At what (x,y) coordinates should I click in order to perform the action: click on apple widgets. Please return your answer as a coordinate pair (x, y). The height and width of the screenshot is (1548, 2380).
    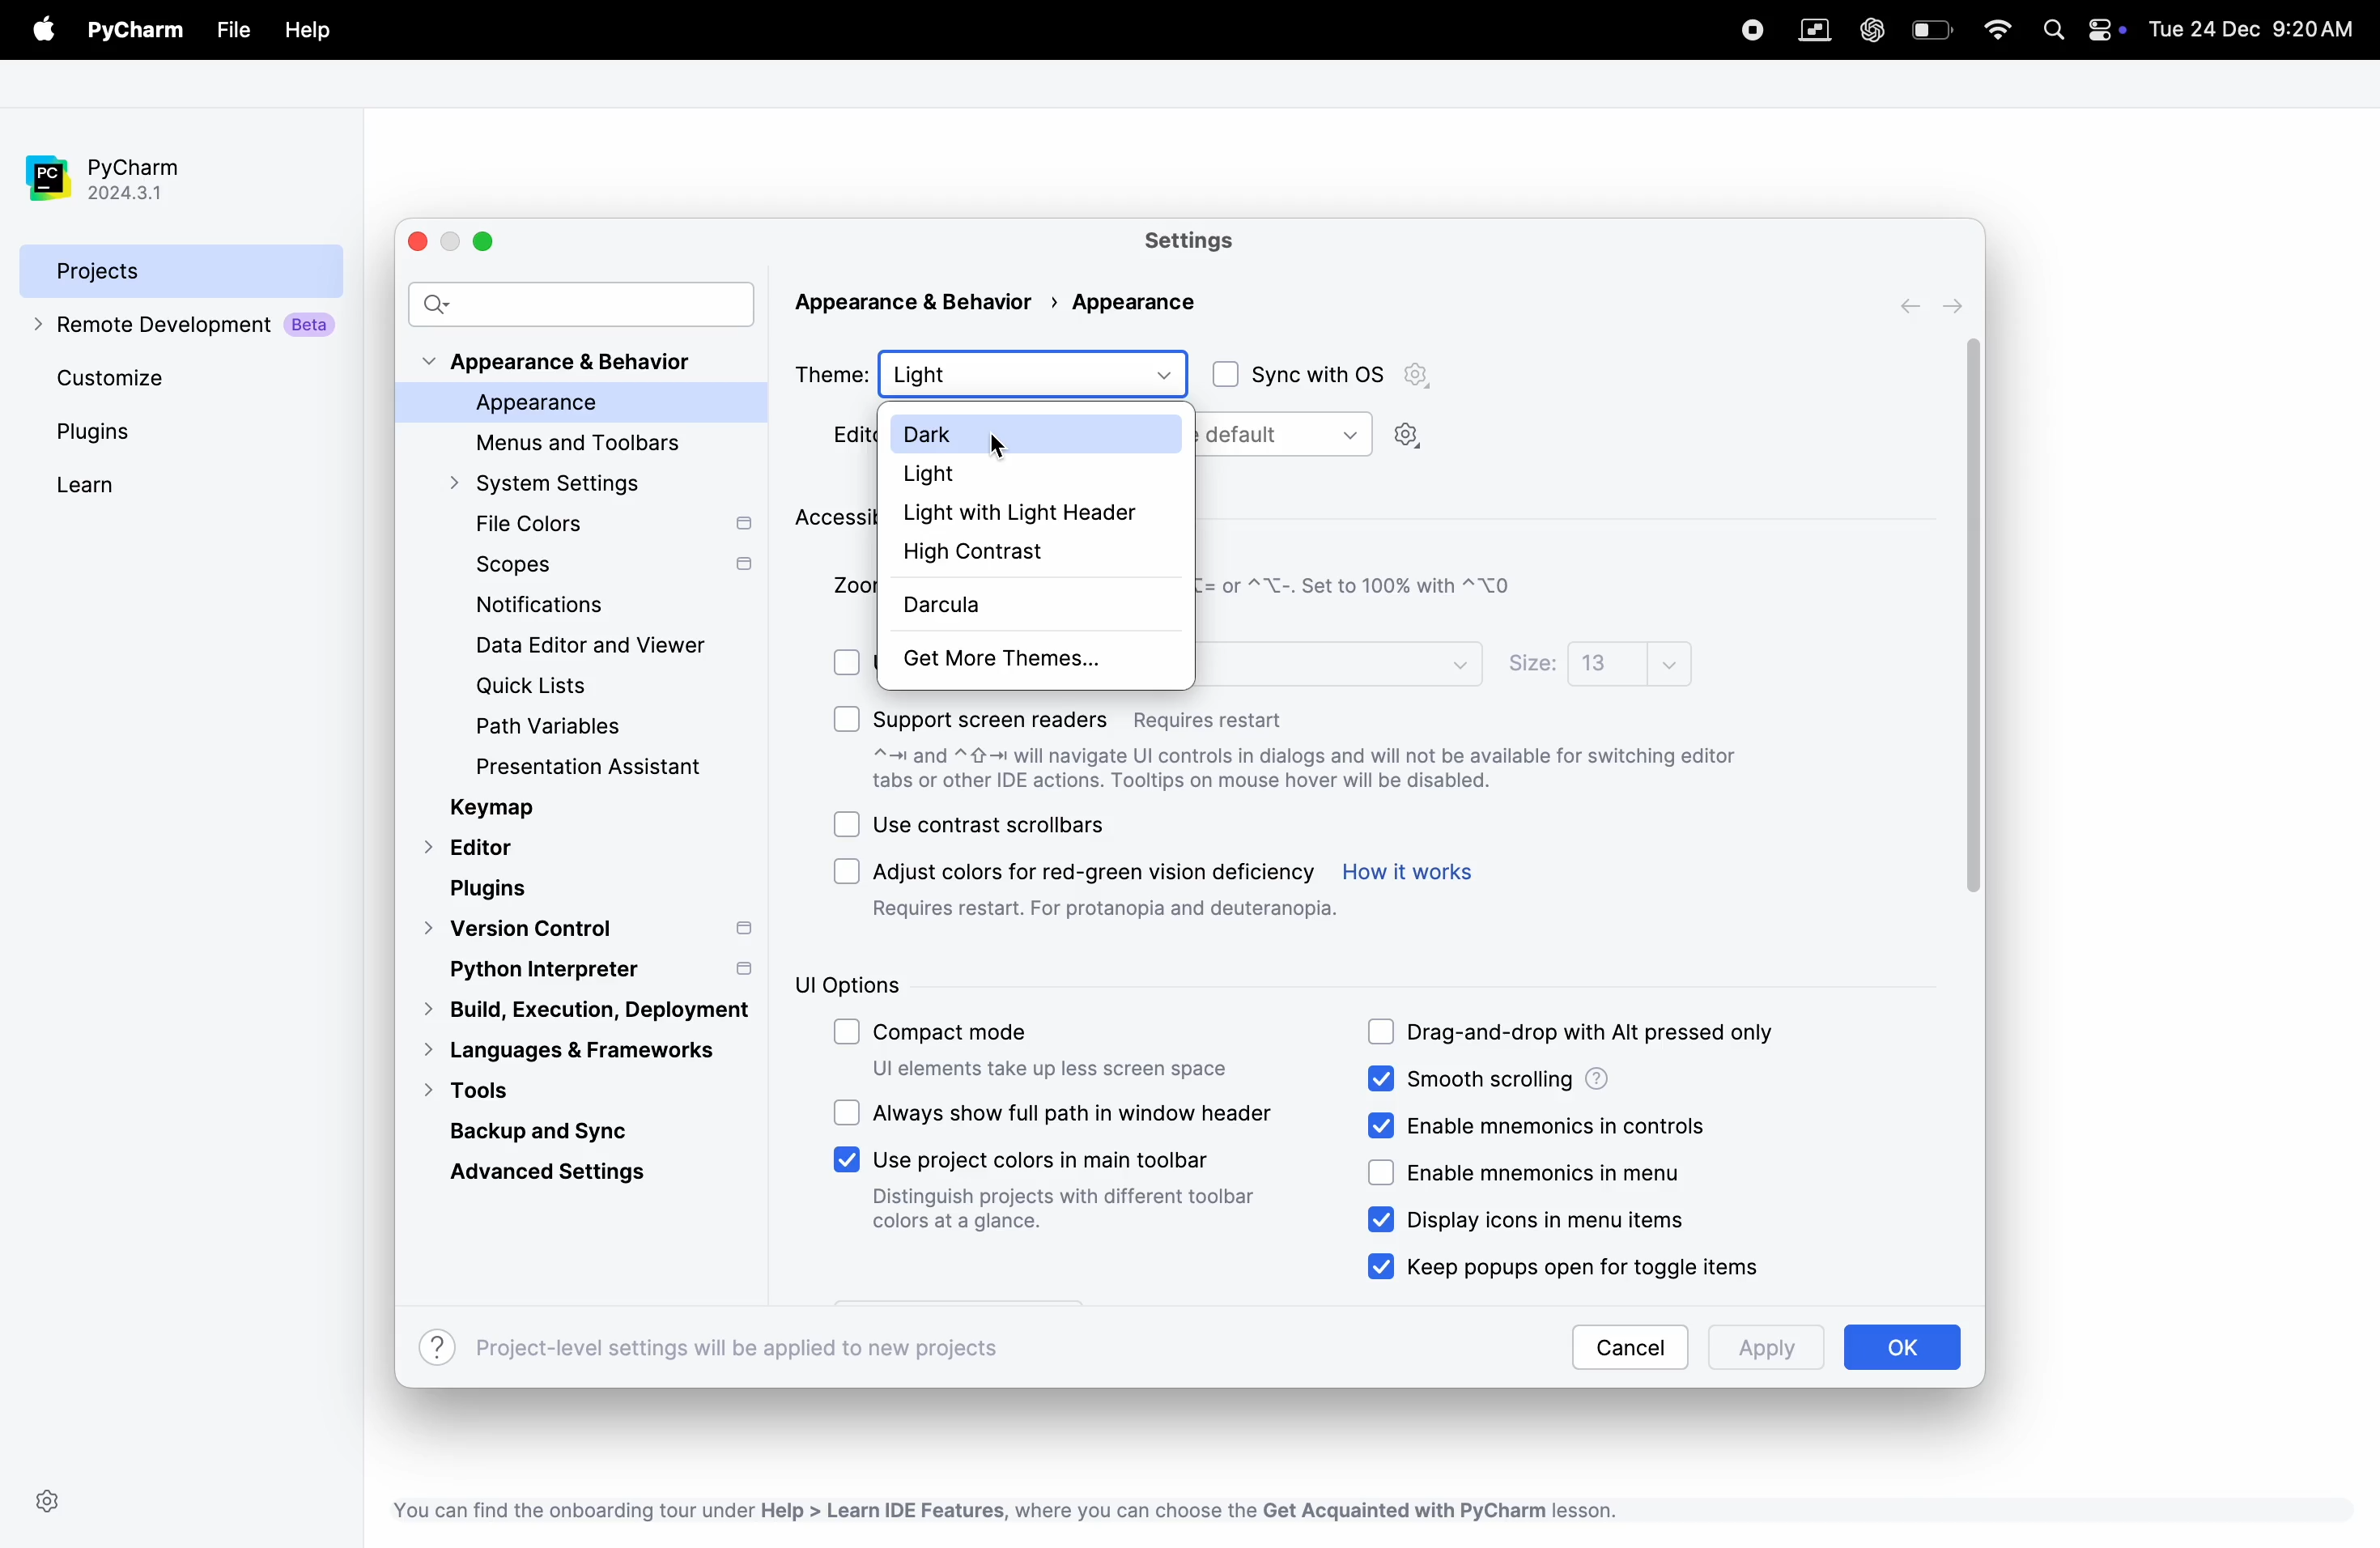
    Looking at the image, I should click on (2105, 32).